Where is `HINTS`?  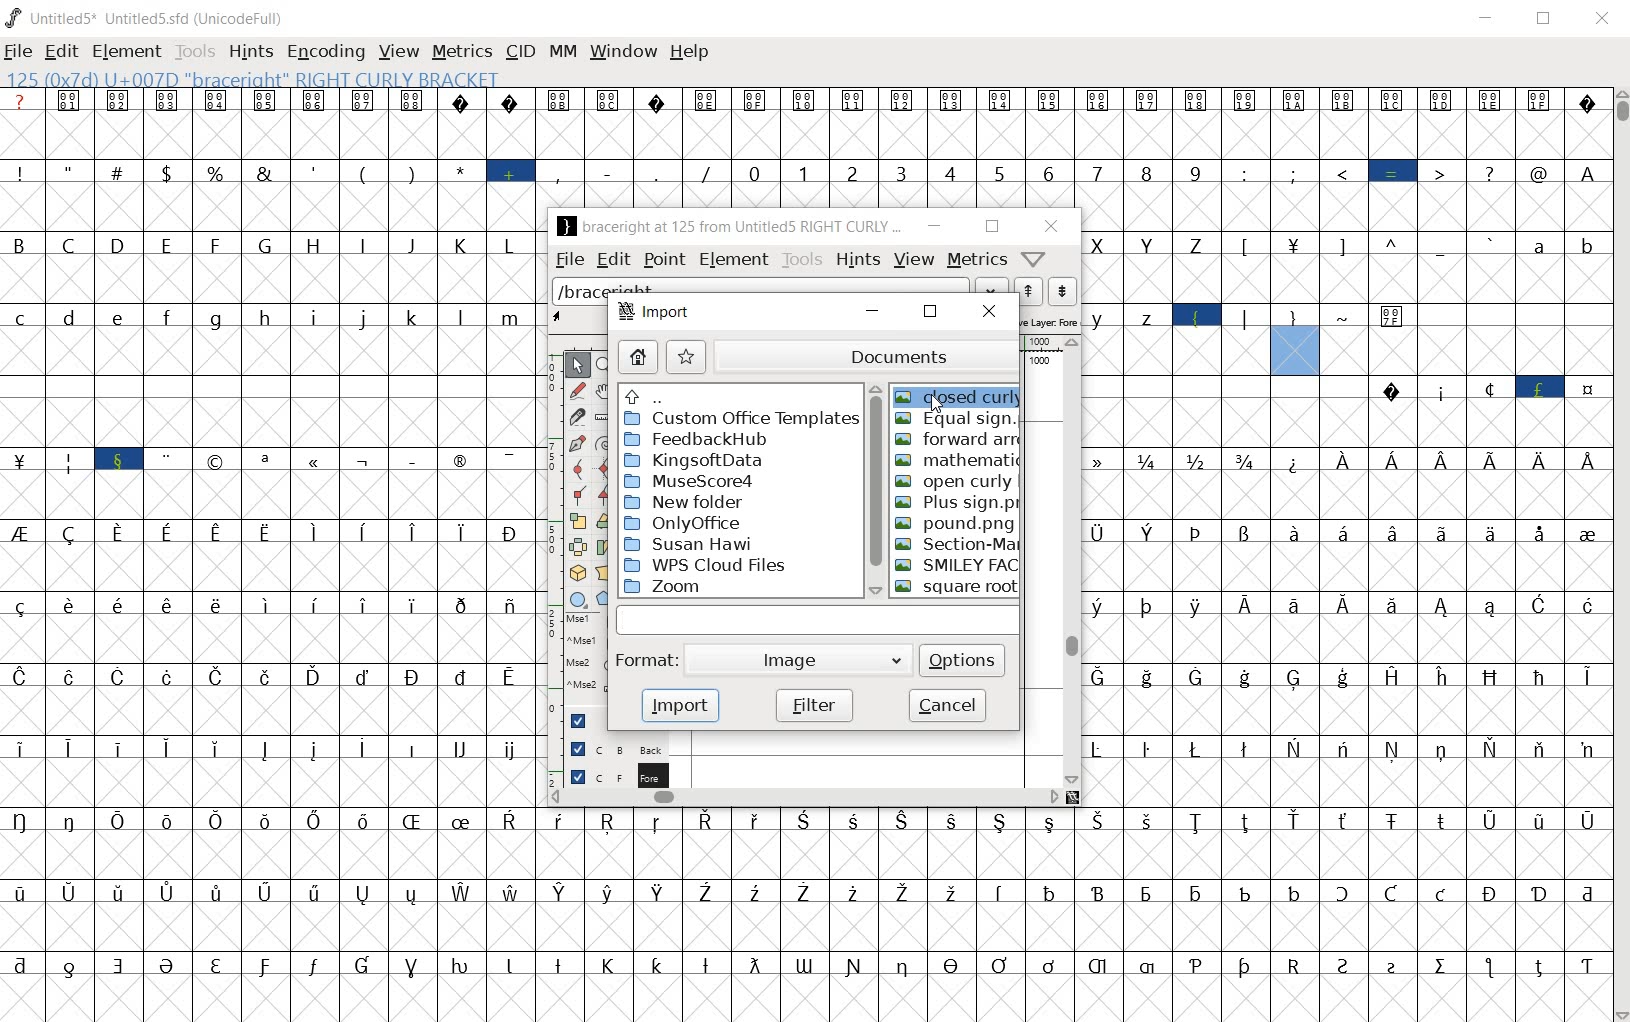
HINTS is located at coordinates (250, 53).